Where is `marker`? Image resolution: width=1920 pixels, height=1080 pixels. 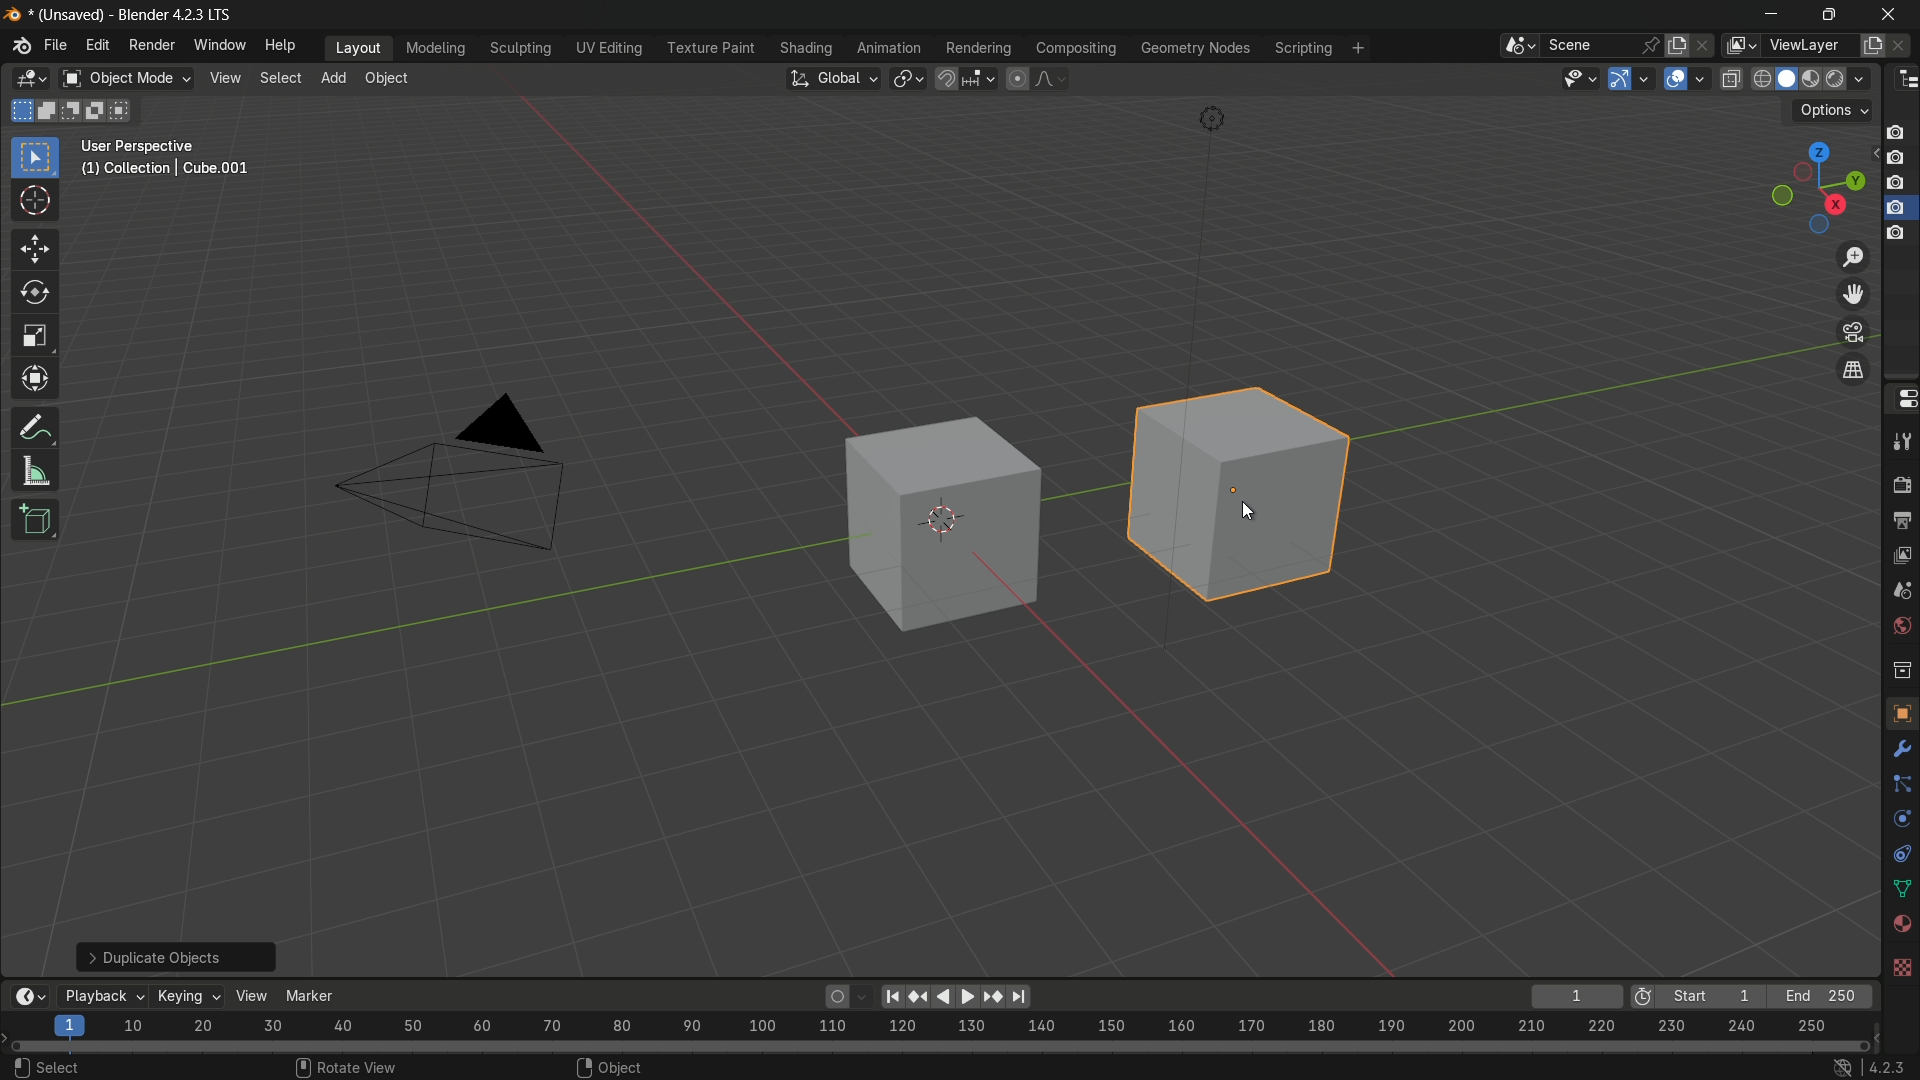 marker is located at coordinates (321, 994).